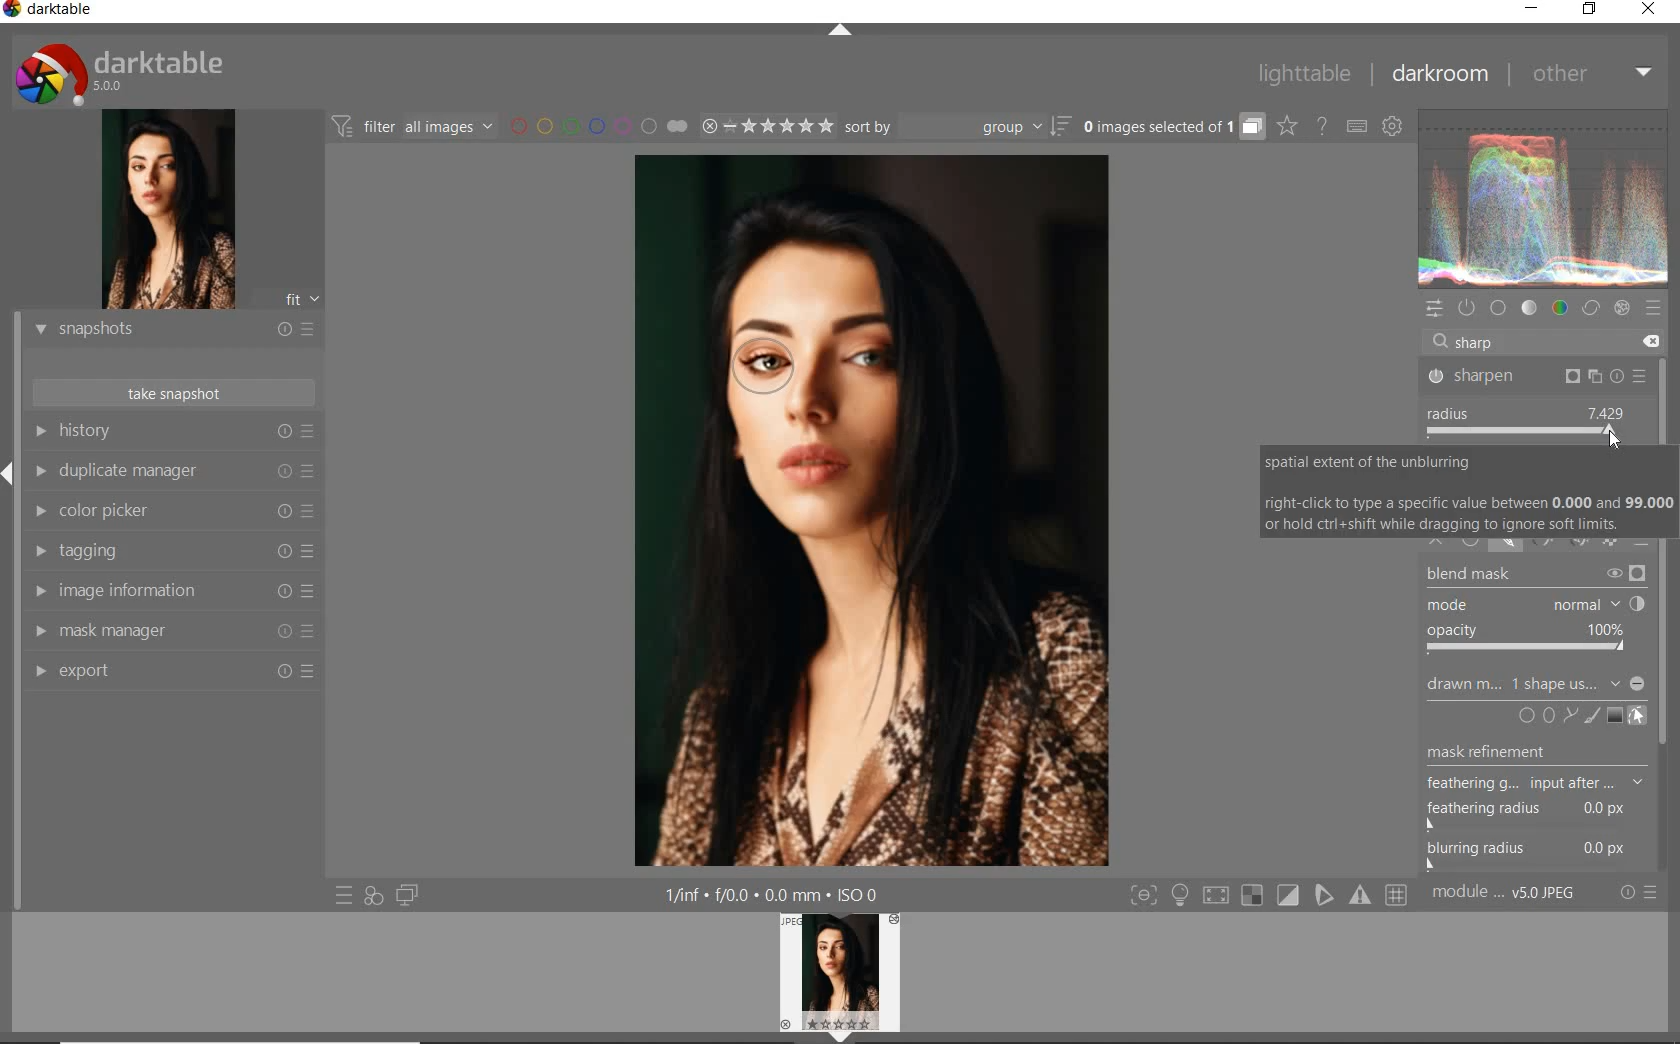 The height and width of the screenshot is (1044, 1680). Describe the element at coordinates (1267, 895) in the screenshot. I see `Toggle modes` at that location.